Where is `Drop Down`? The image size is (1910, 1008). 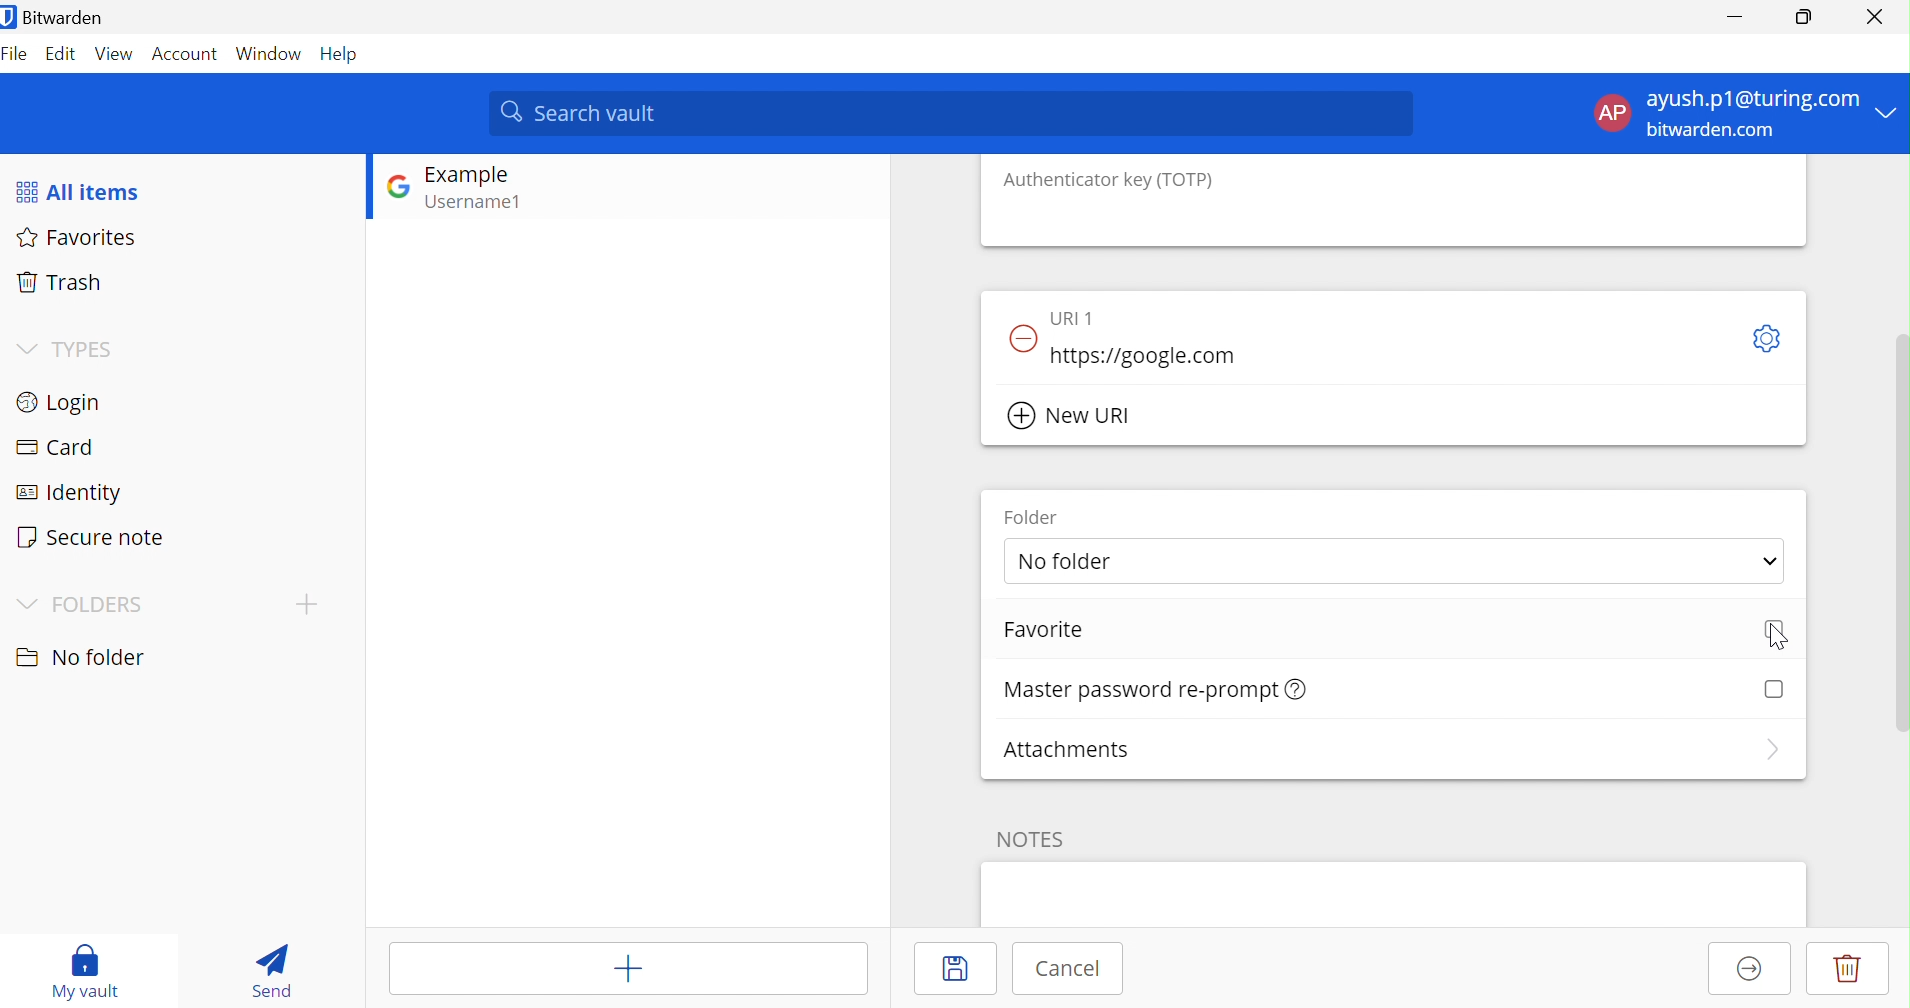
Drop Down is located at coordinates (1769, 558).